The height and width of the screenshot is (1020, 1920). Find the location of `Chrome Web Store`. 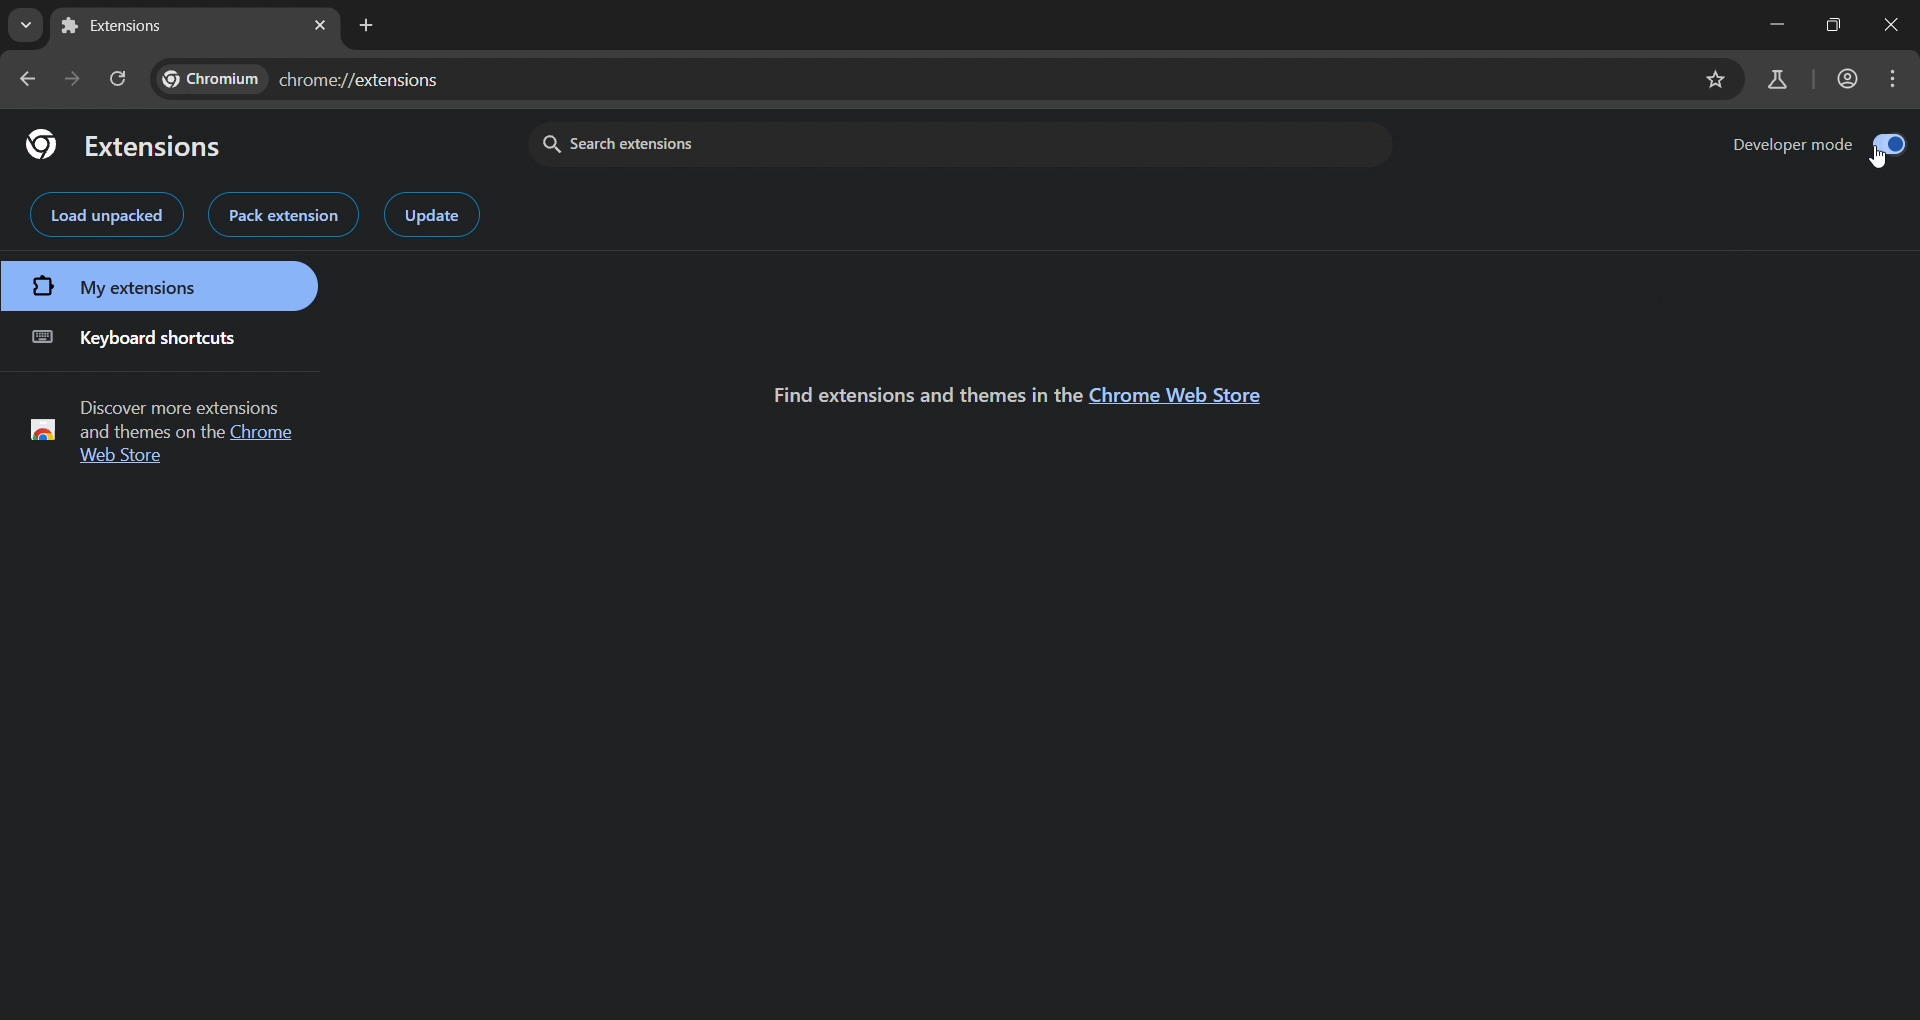

Chrome Web Store is located at coordinates (1184, 395).